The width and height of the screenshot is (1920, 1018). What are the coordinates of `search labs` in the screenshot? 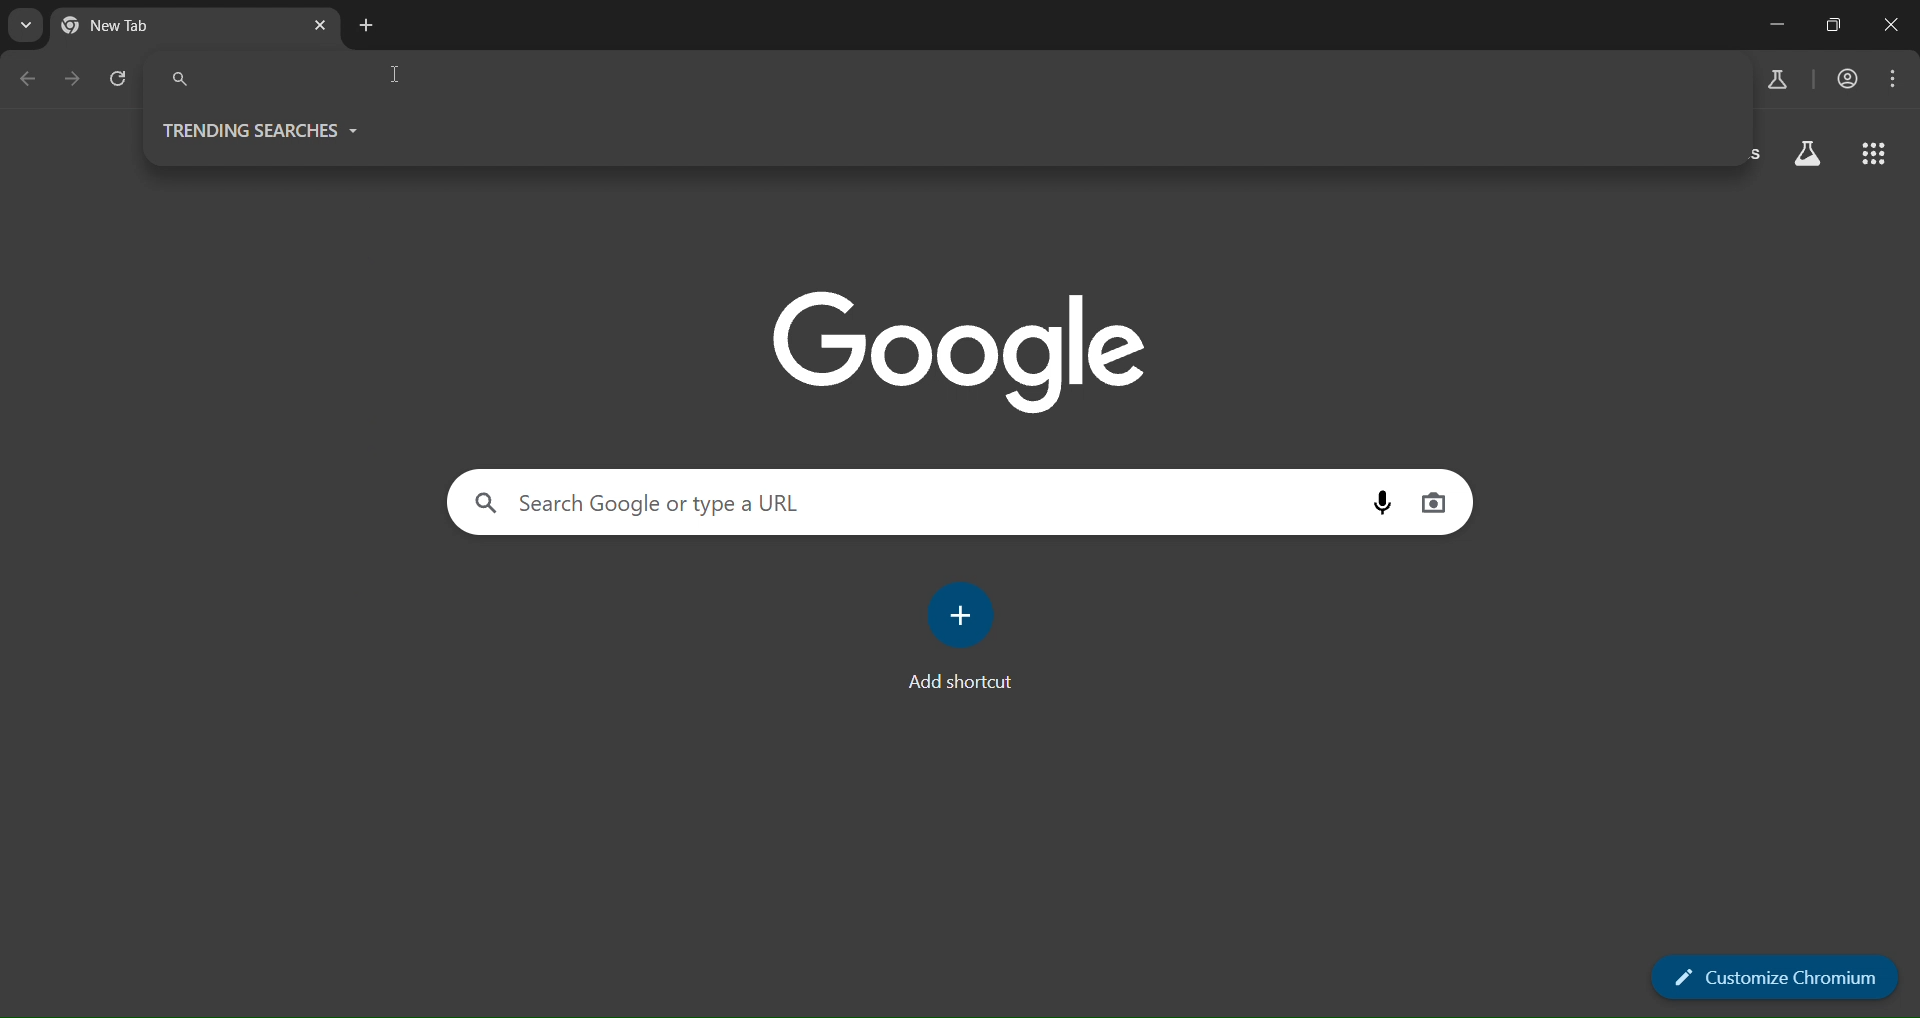 It's located at (1776, 79).